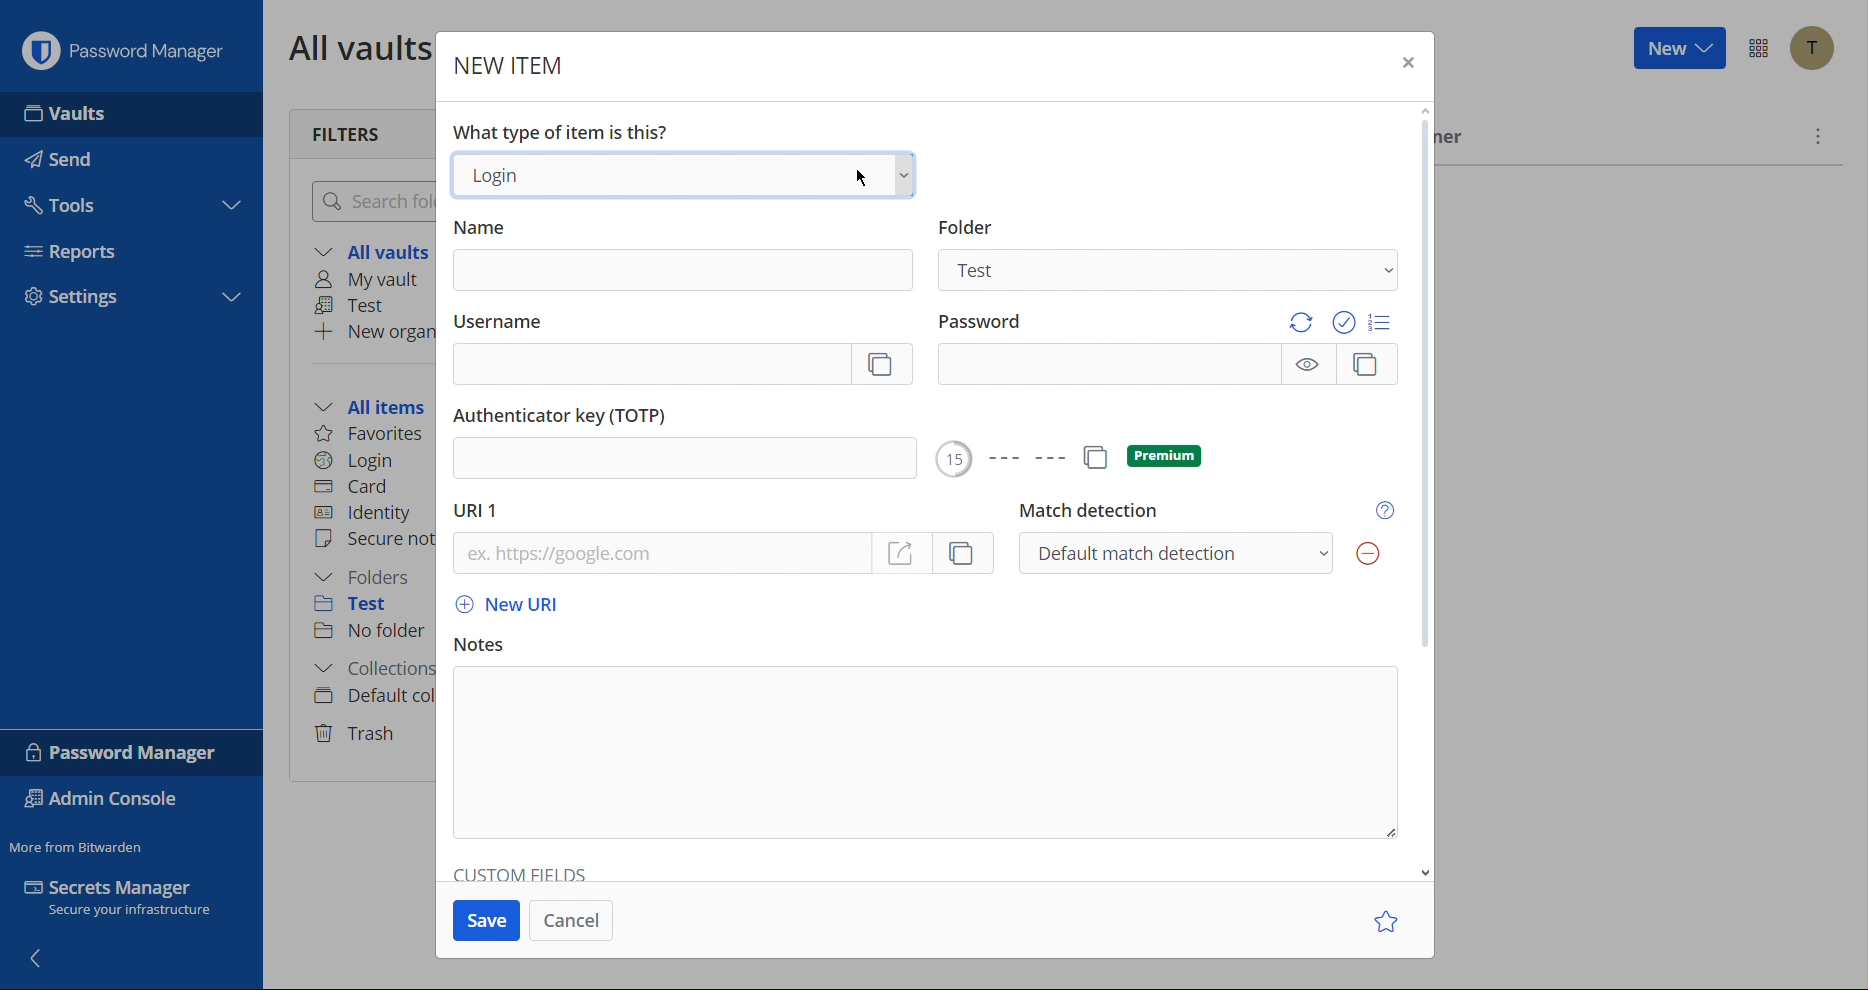  I want to click on All items, so click(369, 406).